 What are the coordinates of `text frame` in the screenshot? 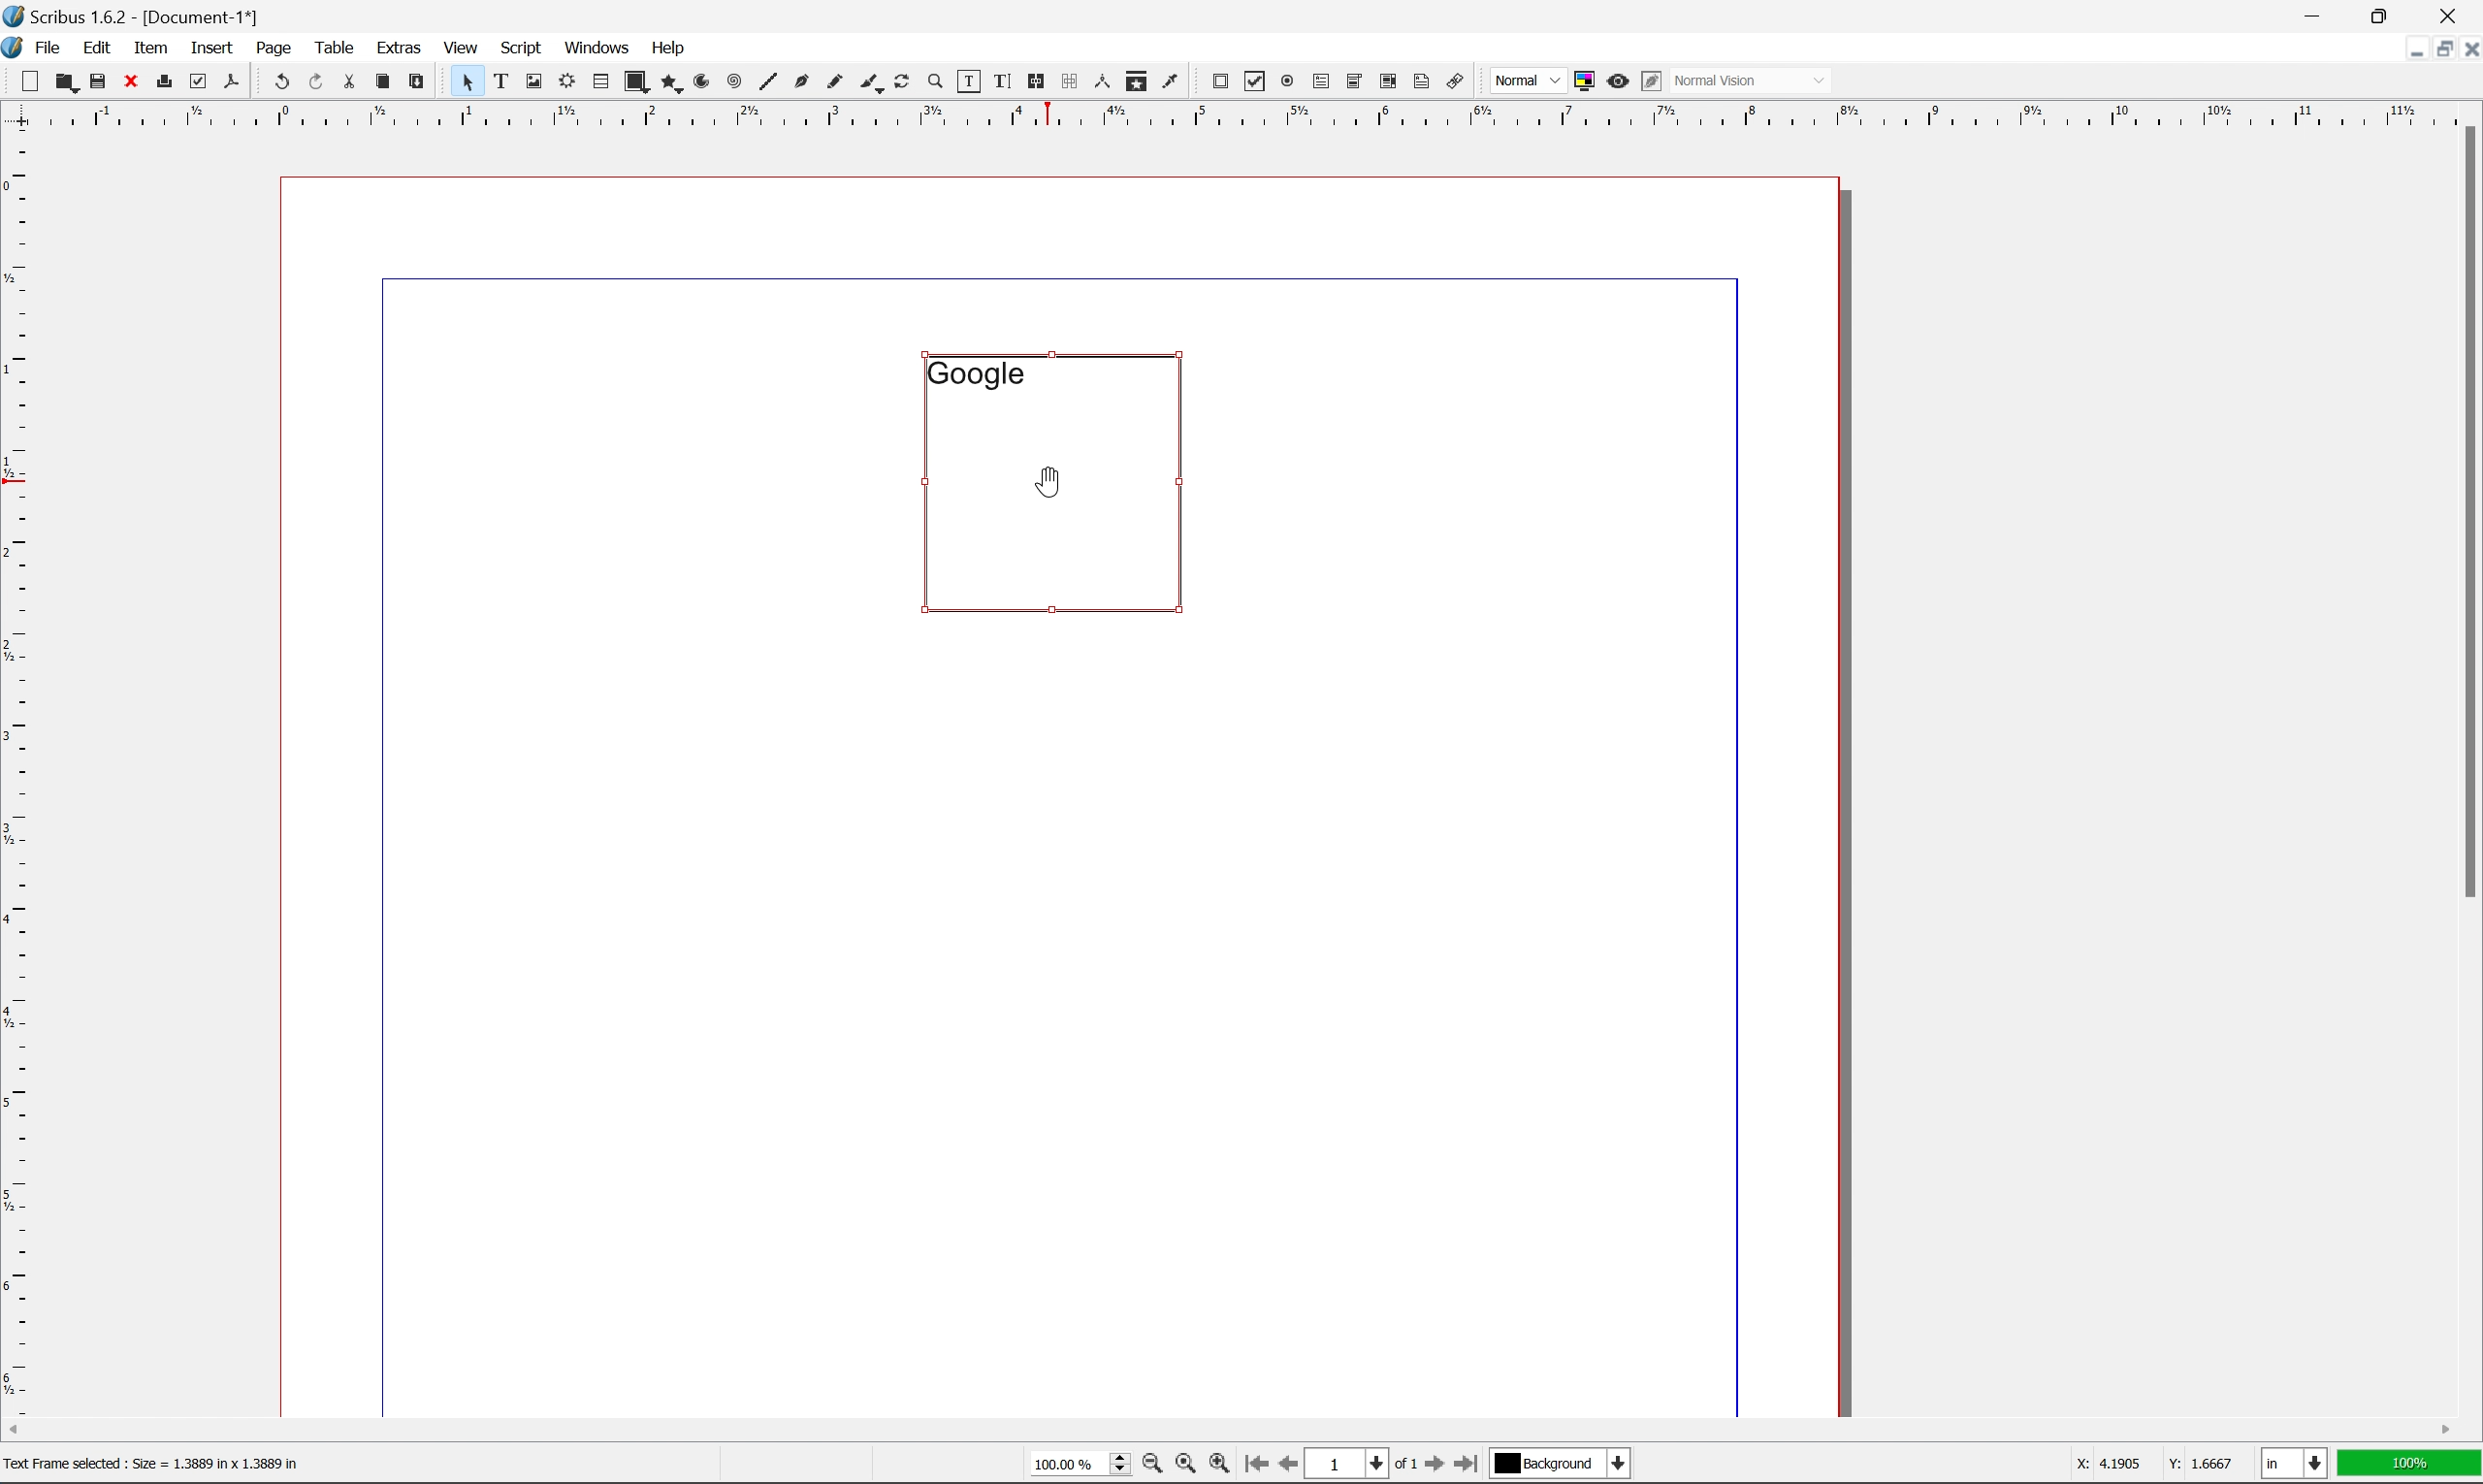 It's located at (502, 80).